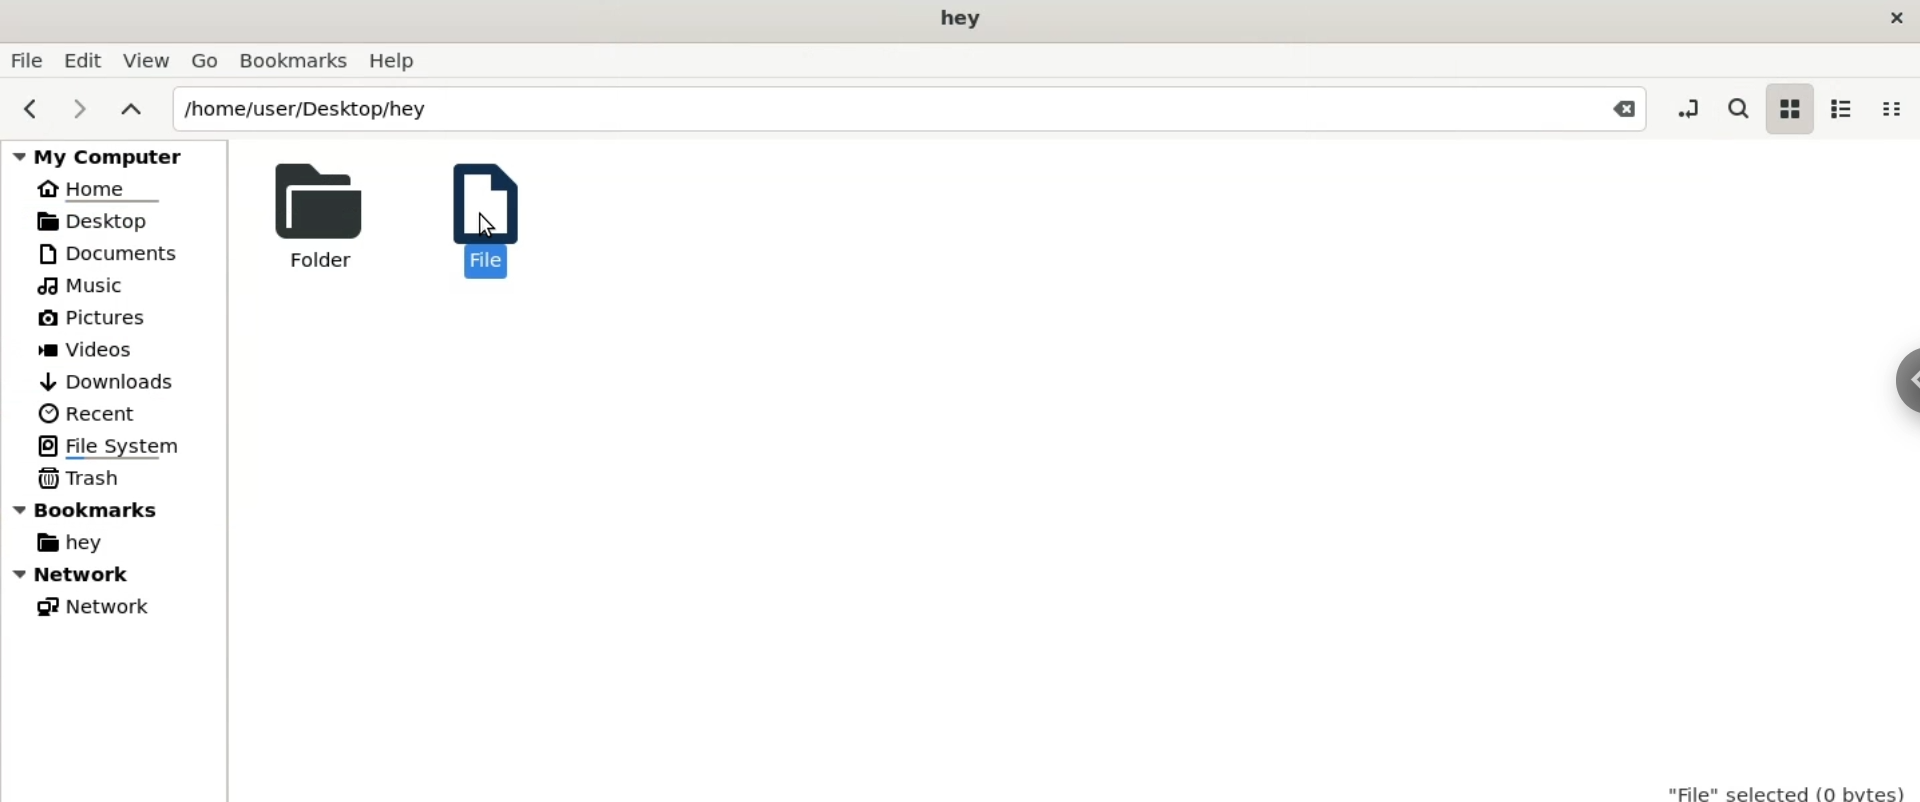 The width and height of the screenshot is (1920, 802). What do you see at coordinates (1788, 788) in the screenshot?
I see `"File" selected (0 bytes)` at bounding box center [1788, 788].